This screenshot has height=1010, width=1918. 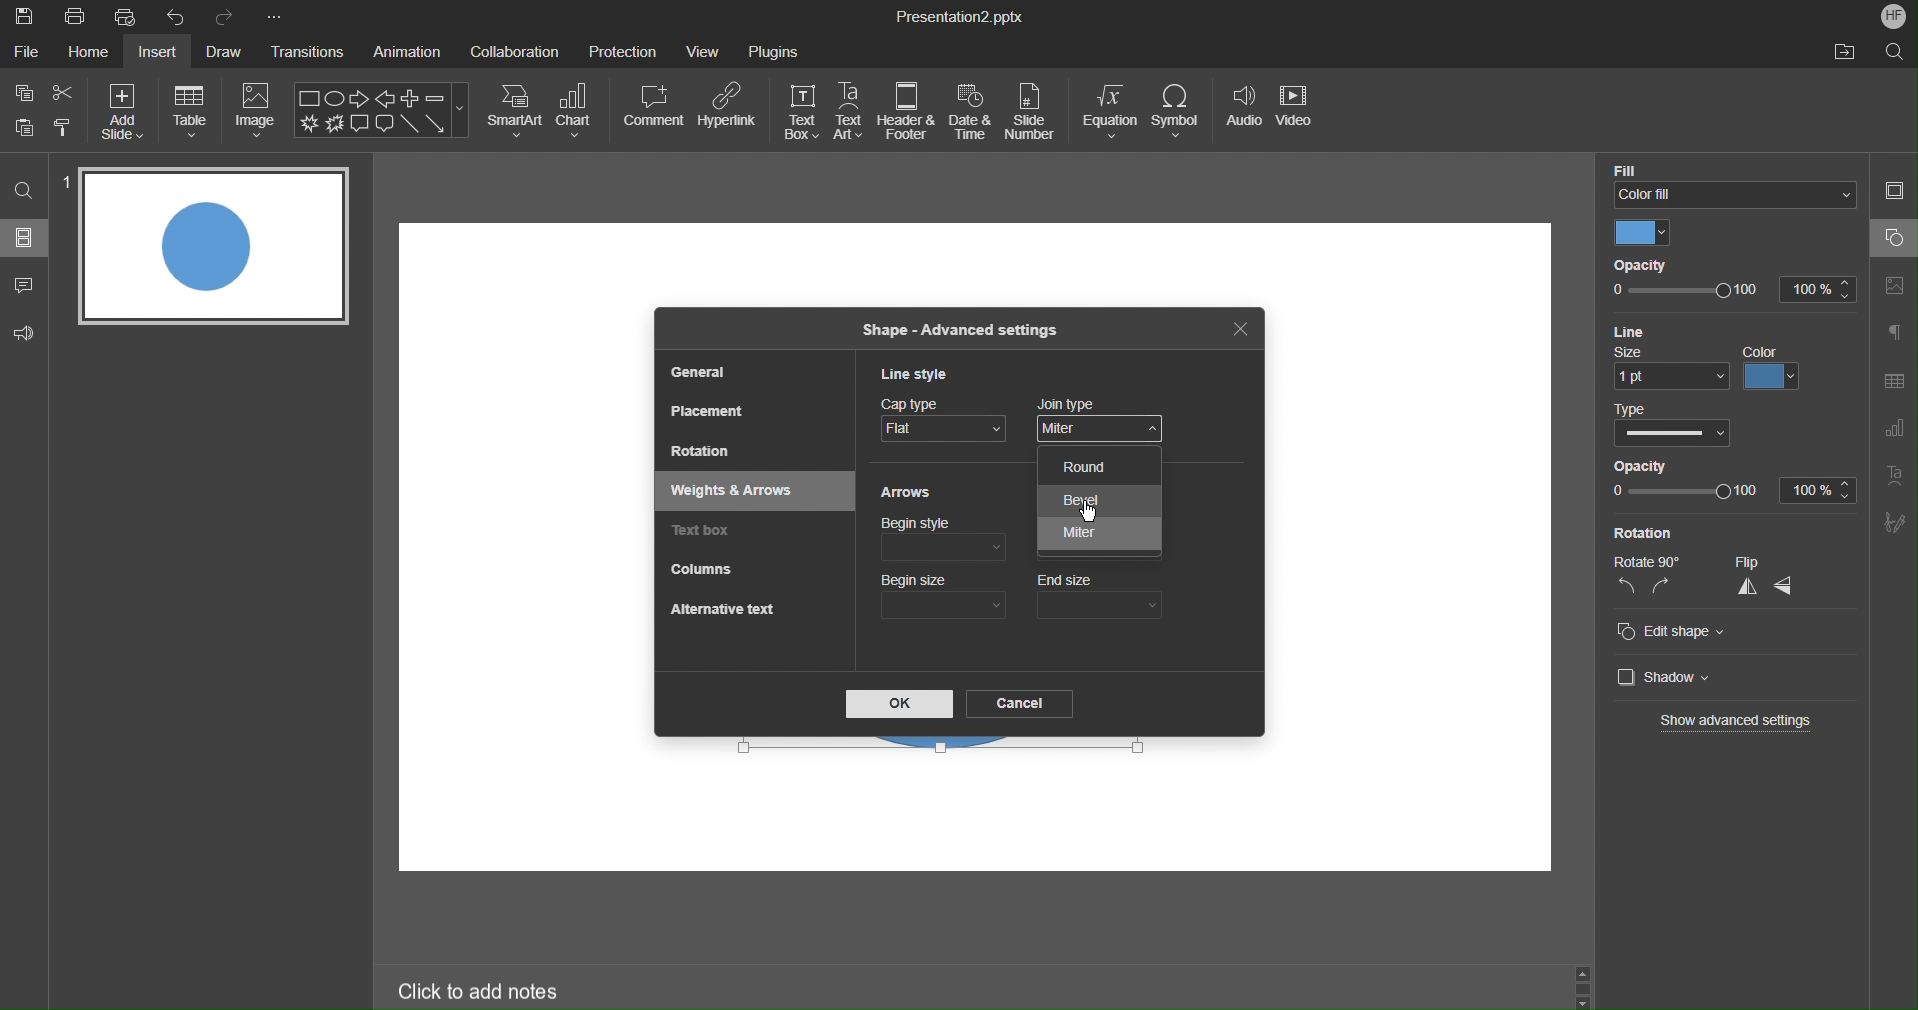 What do you see at coordinates (1662, 587) in the screenshot?
I see `right` at bounding box center [1662, 587].